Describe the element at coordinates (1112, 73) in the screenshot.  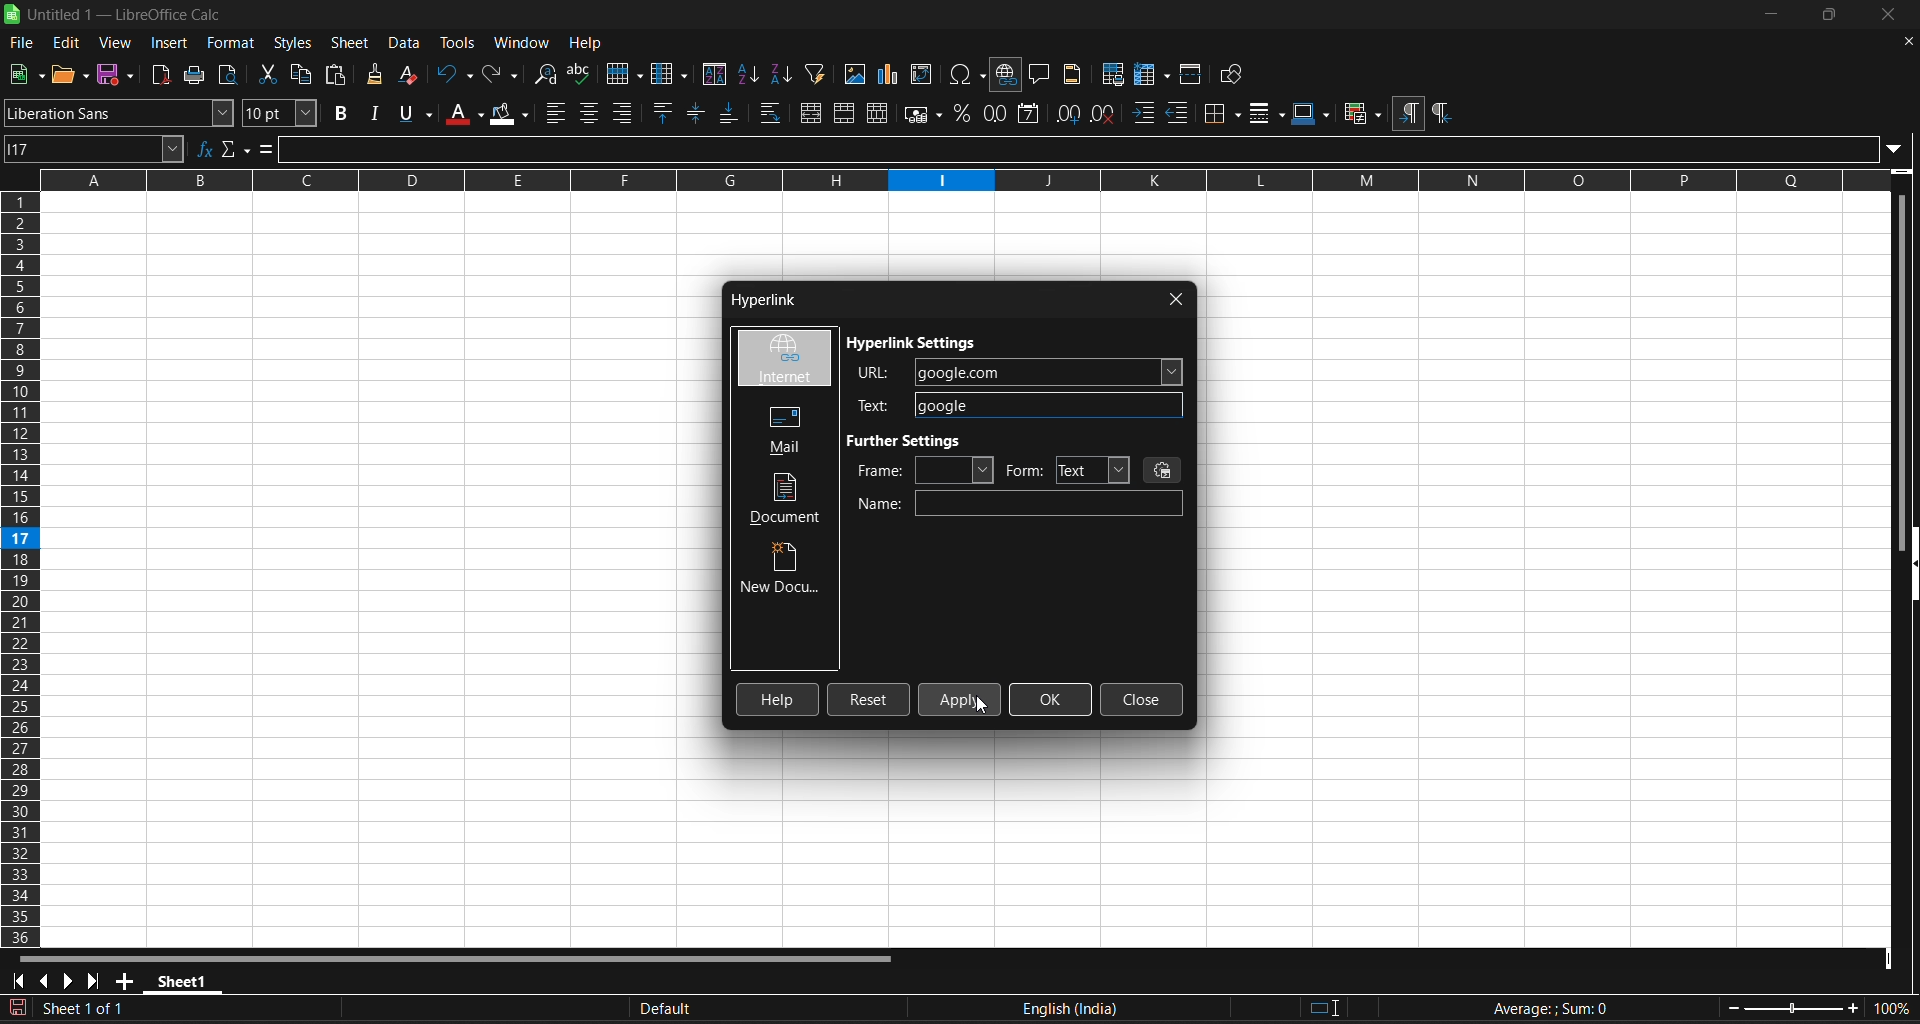
I see `define print area` at that location.